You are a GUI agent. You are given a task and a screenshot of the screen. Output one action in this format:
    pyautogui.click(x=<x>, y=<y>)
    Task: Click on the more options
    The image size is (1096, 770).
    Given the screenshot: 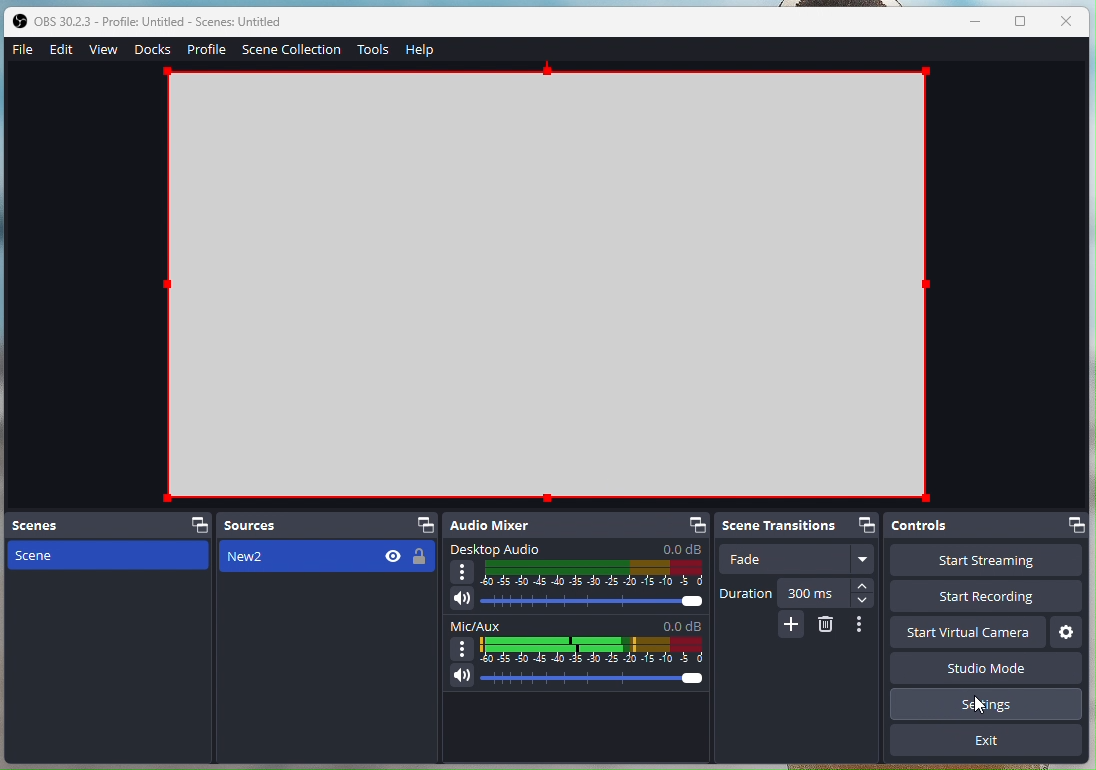 What is the action you would take?
    pyautogui.click(x=462, y=573)
    